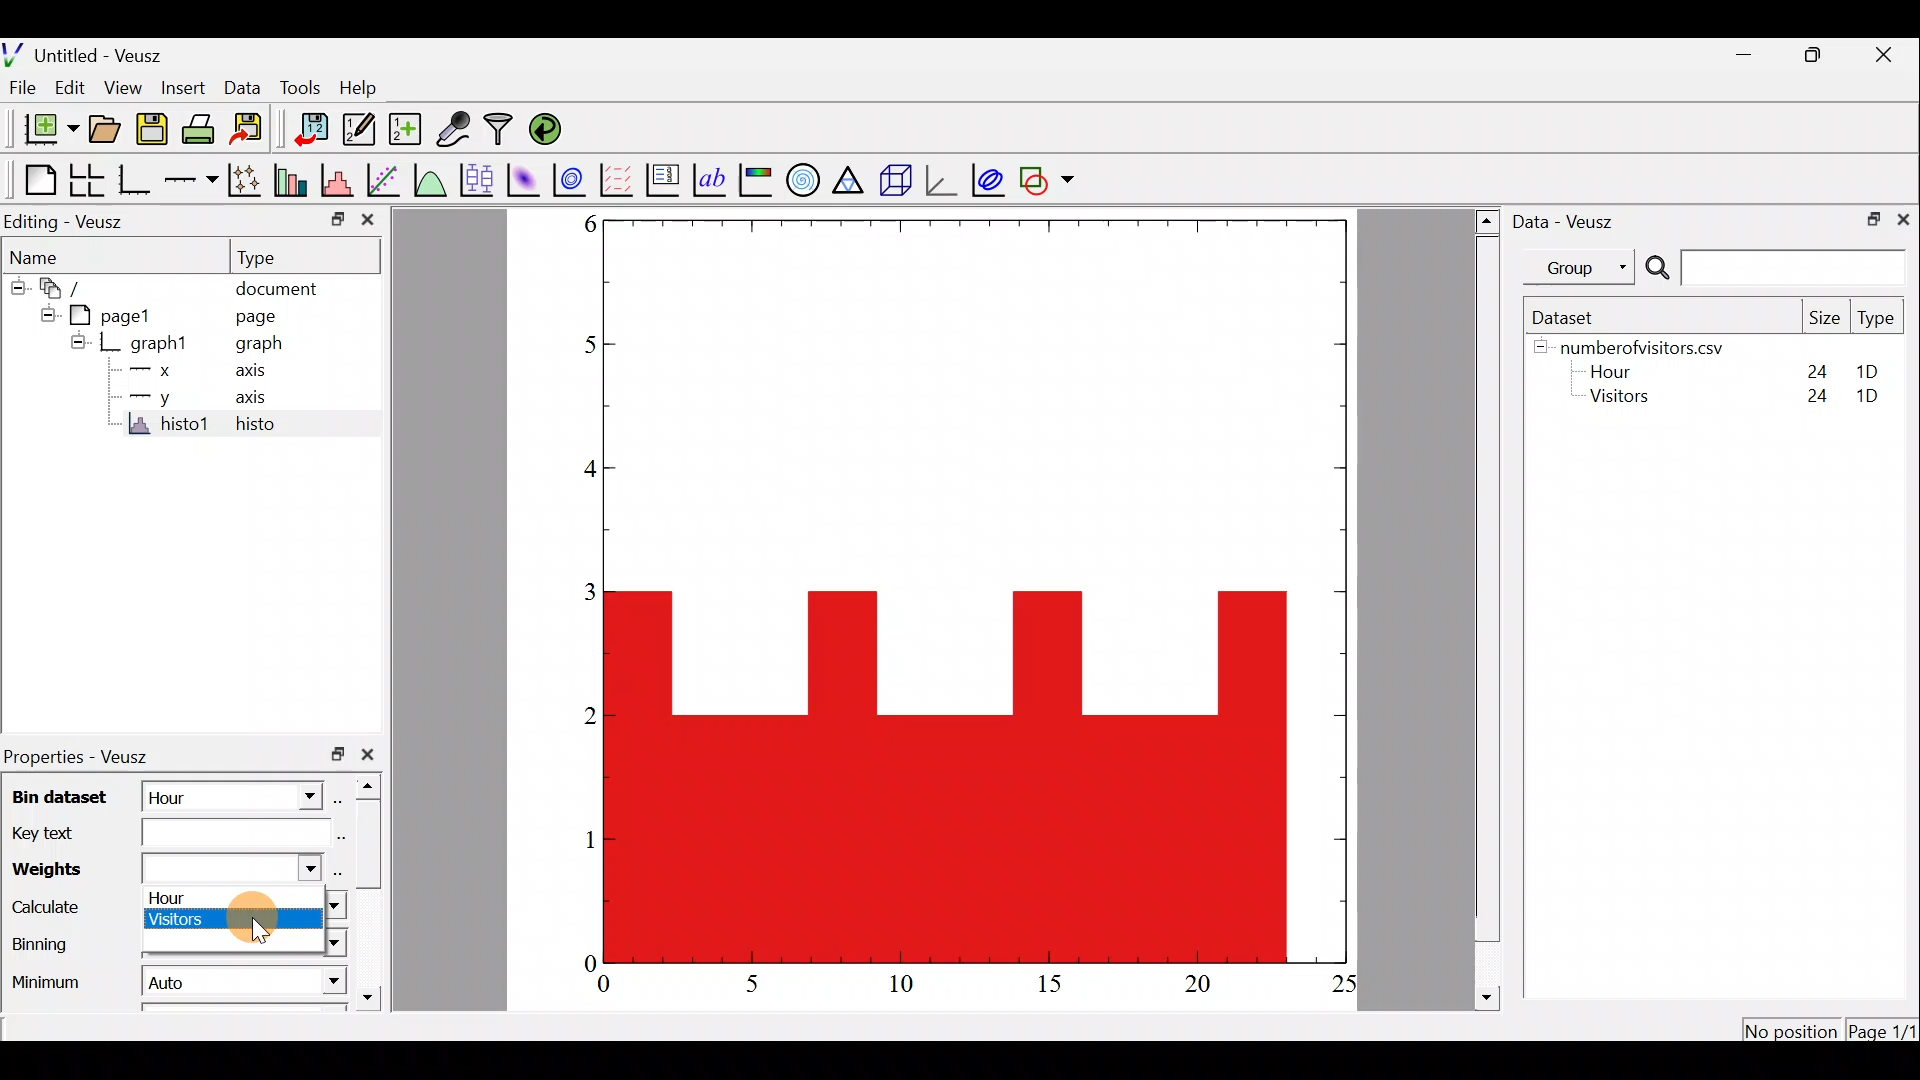 The width and height of the screenshot is (1920, 1080). I want to click on Minimum, so click(42, 987).